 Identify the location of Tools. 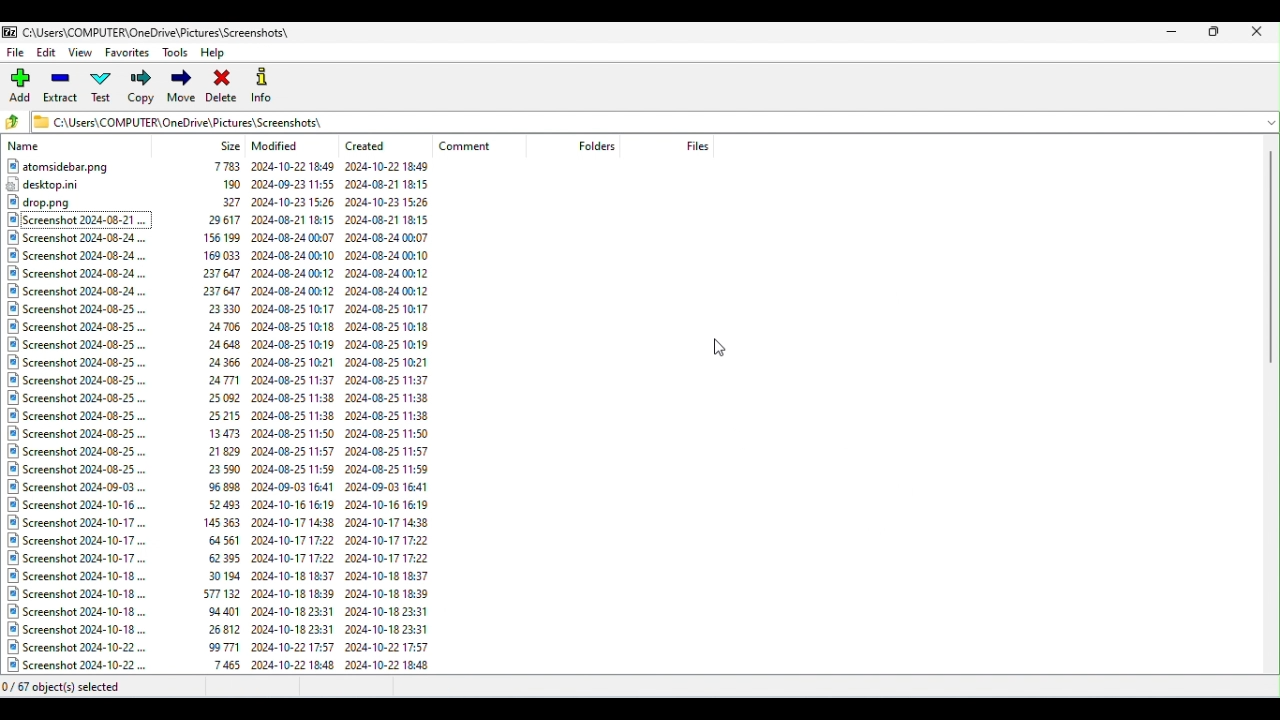
(176, 52).